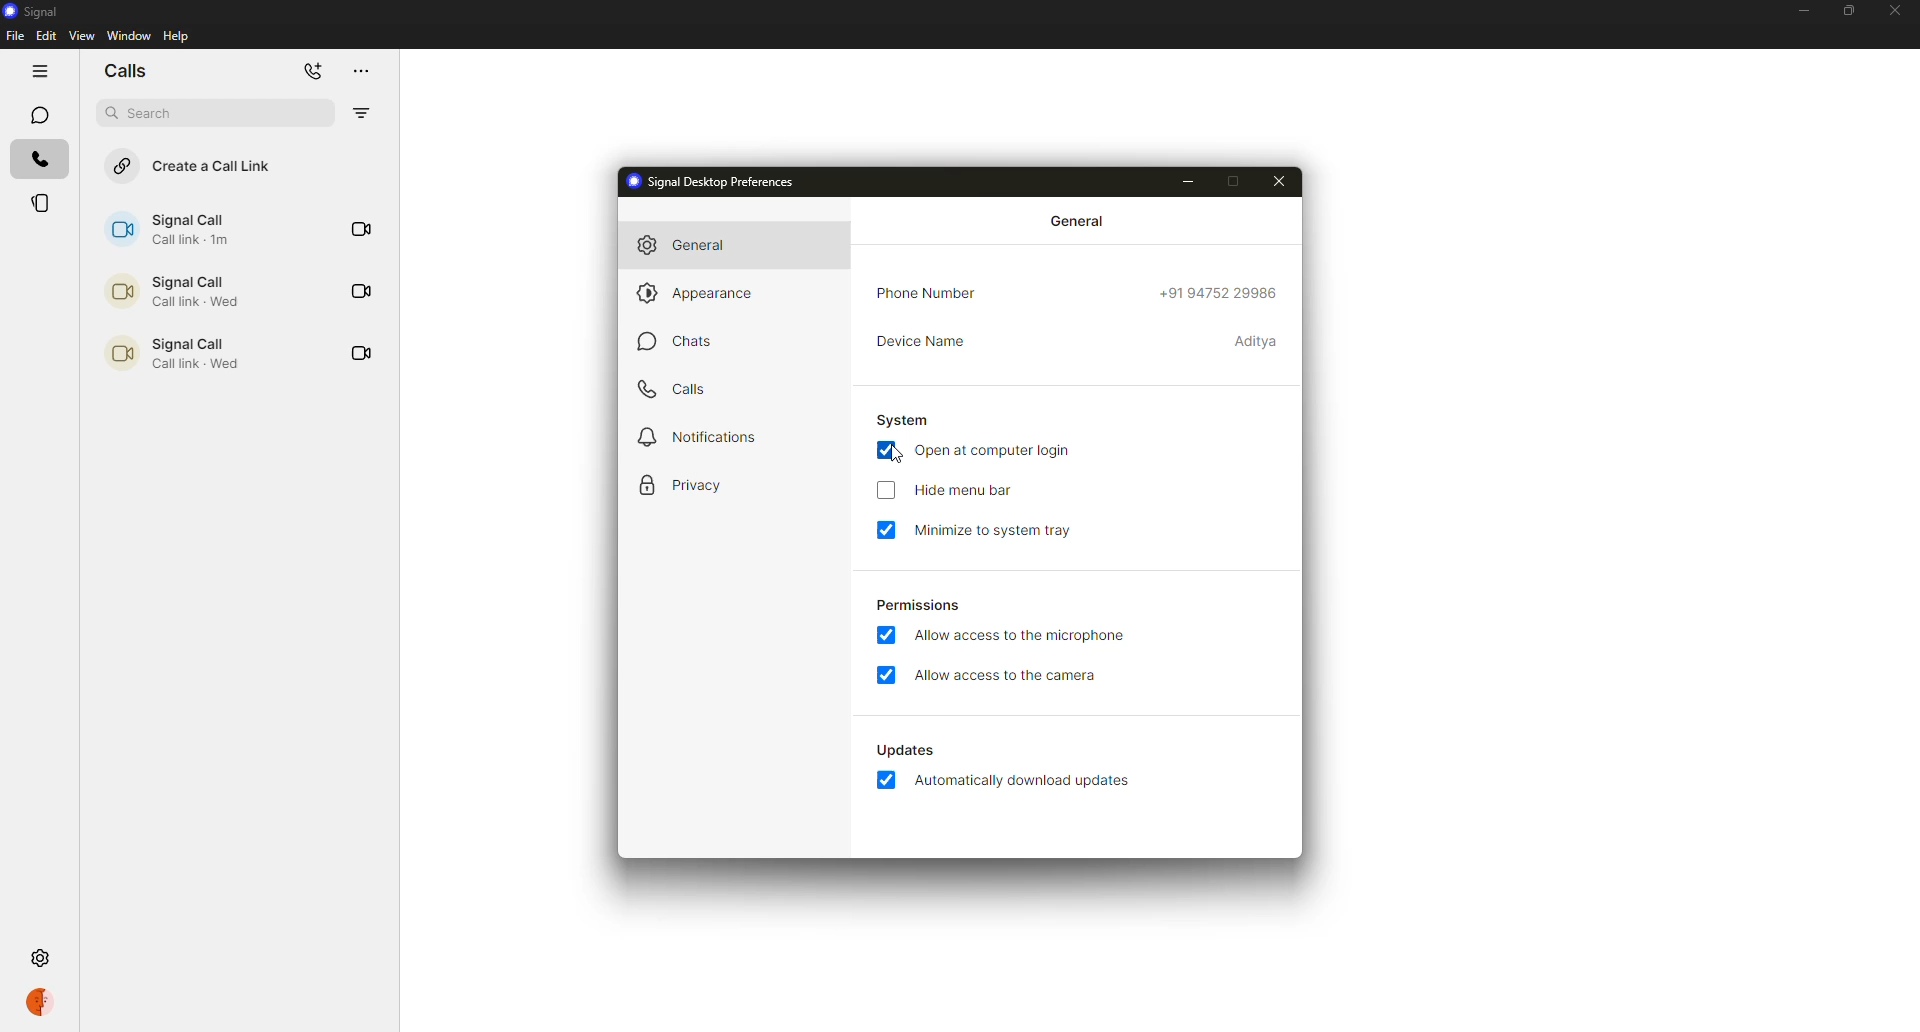 The width and height of the screenshot is (1920, 1032). I want to click on chats, so click(37, 115).